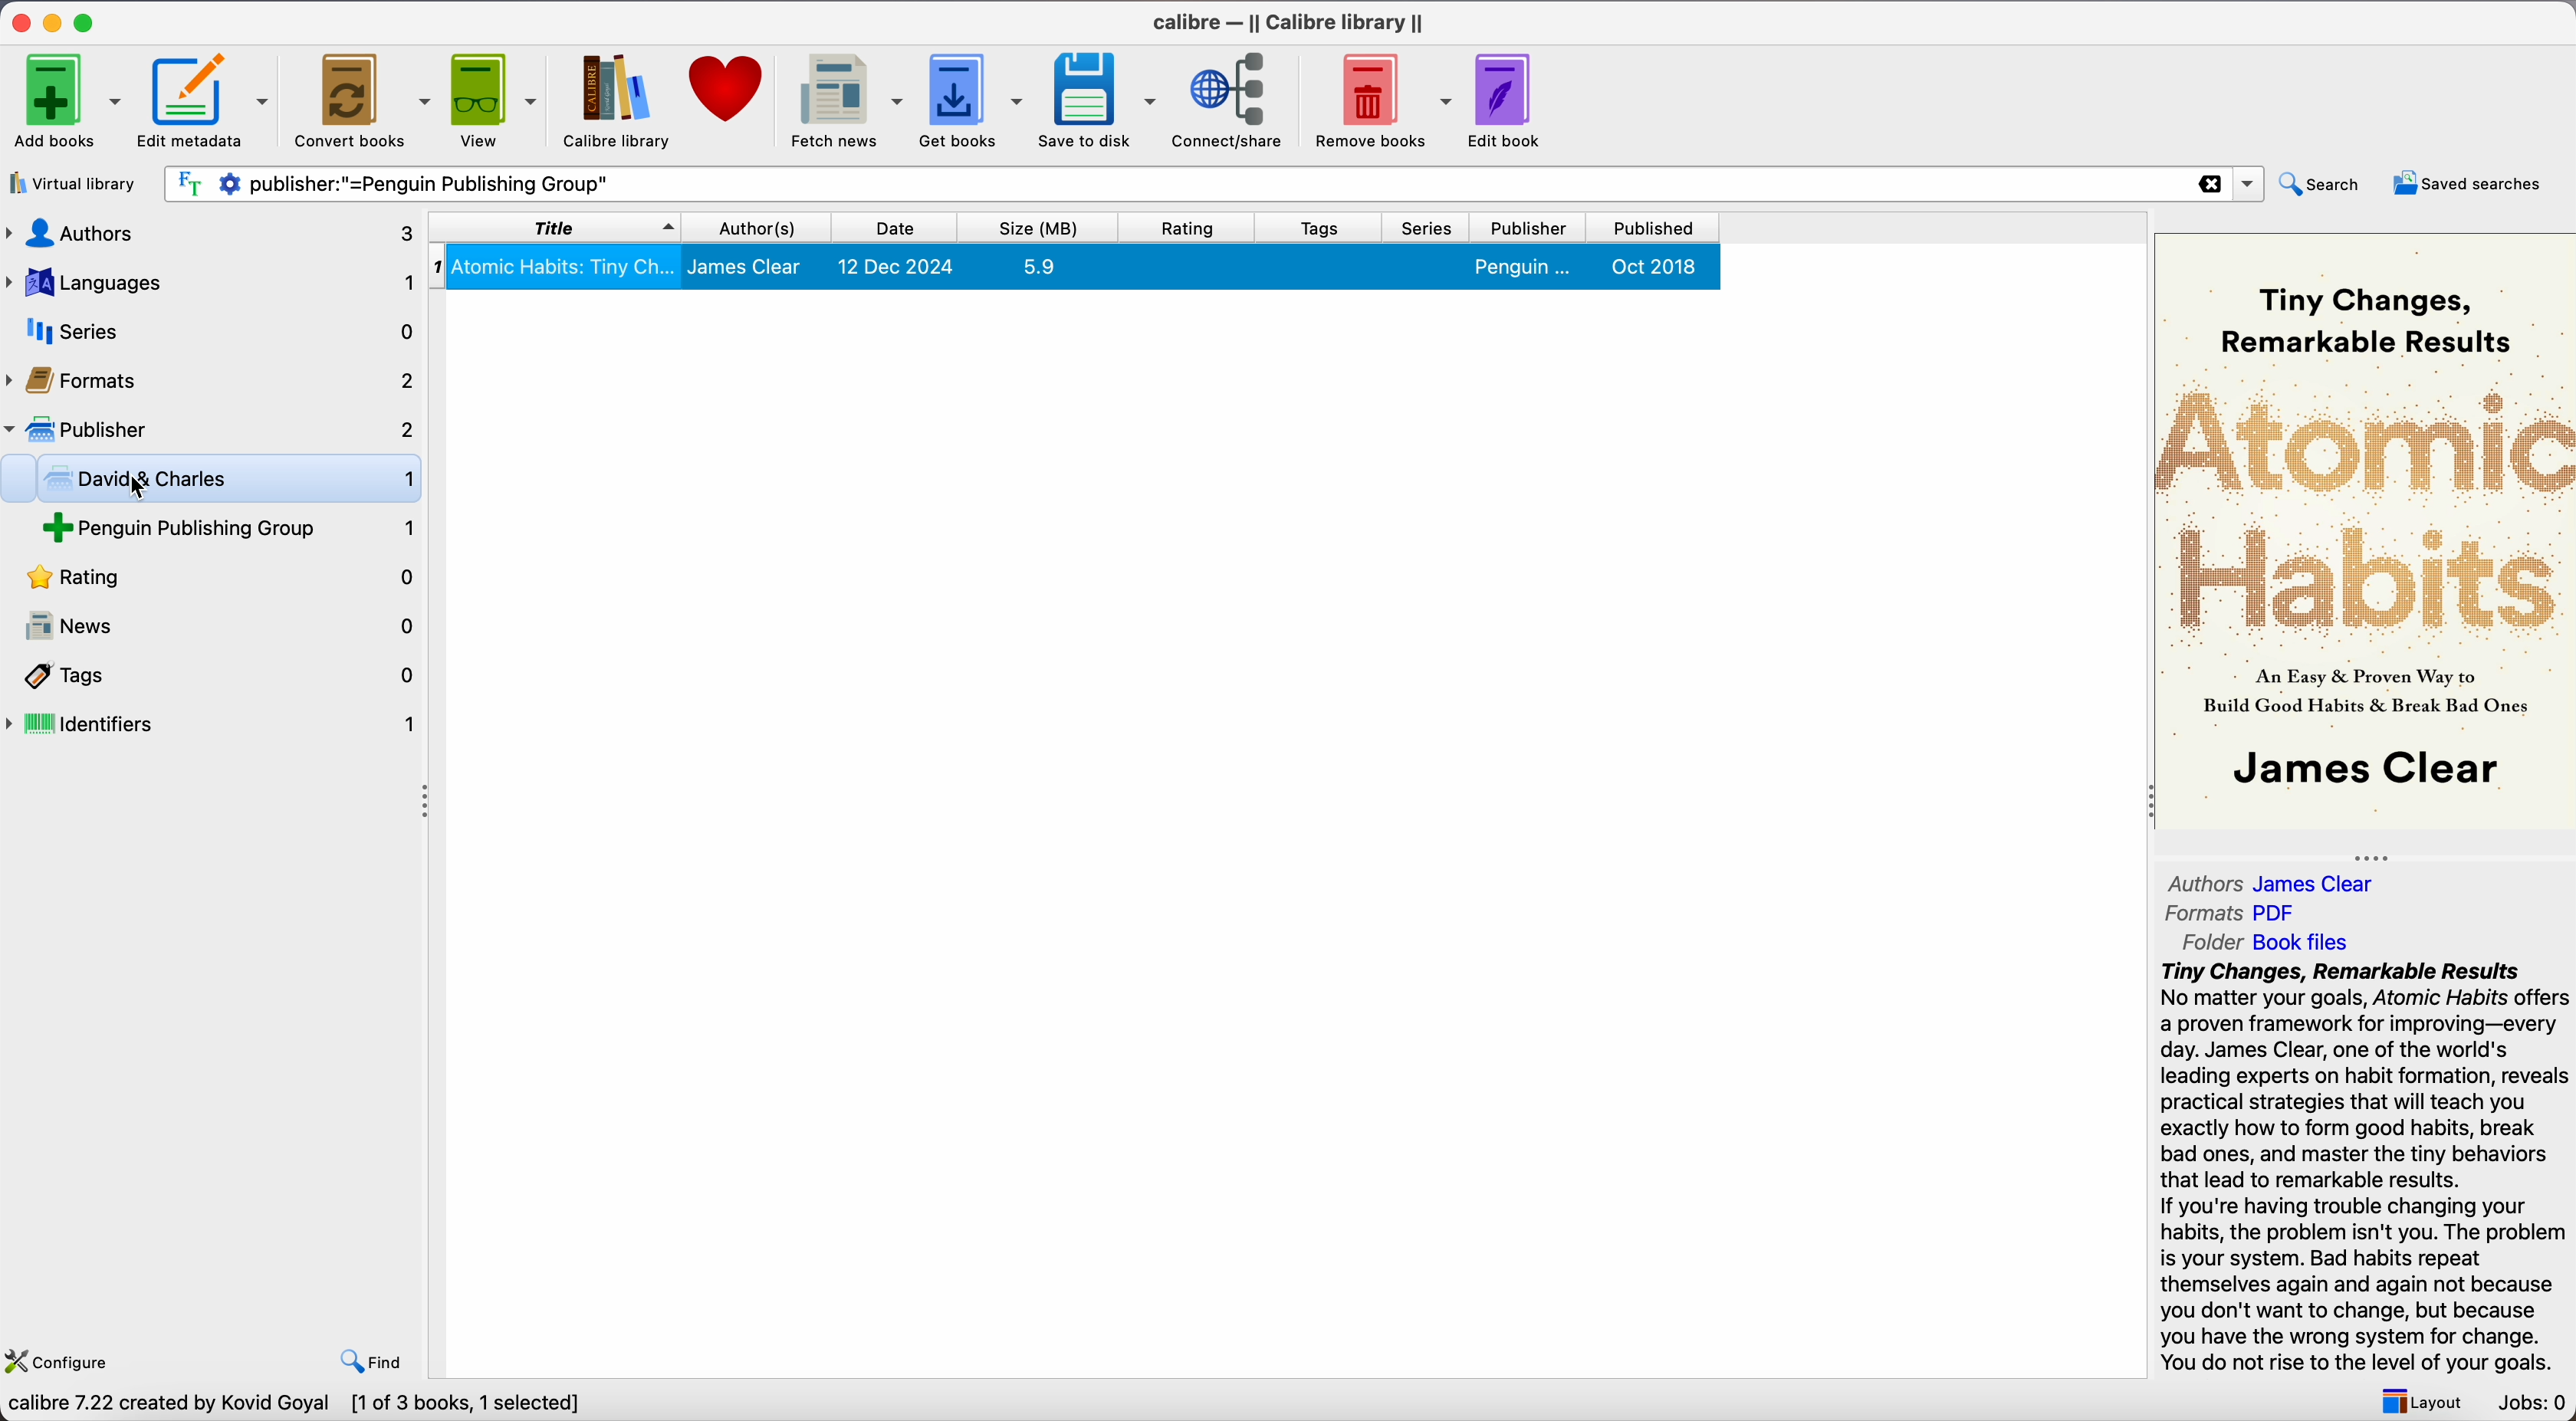 The image size is (2576, 1421). What do you see at coordinates (2416, 1400) in the screenshot?
I see `layout` at bounding box center [2416, 1400].